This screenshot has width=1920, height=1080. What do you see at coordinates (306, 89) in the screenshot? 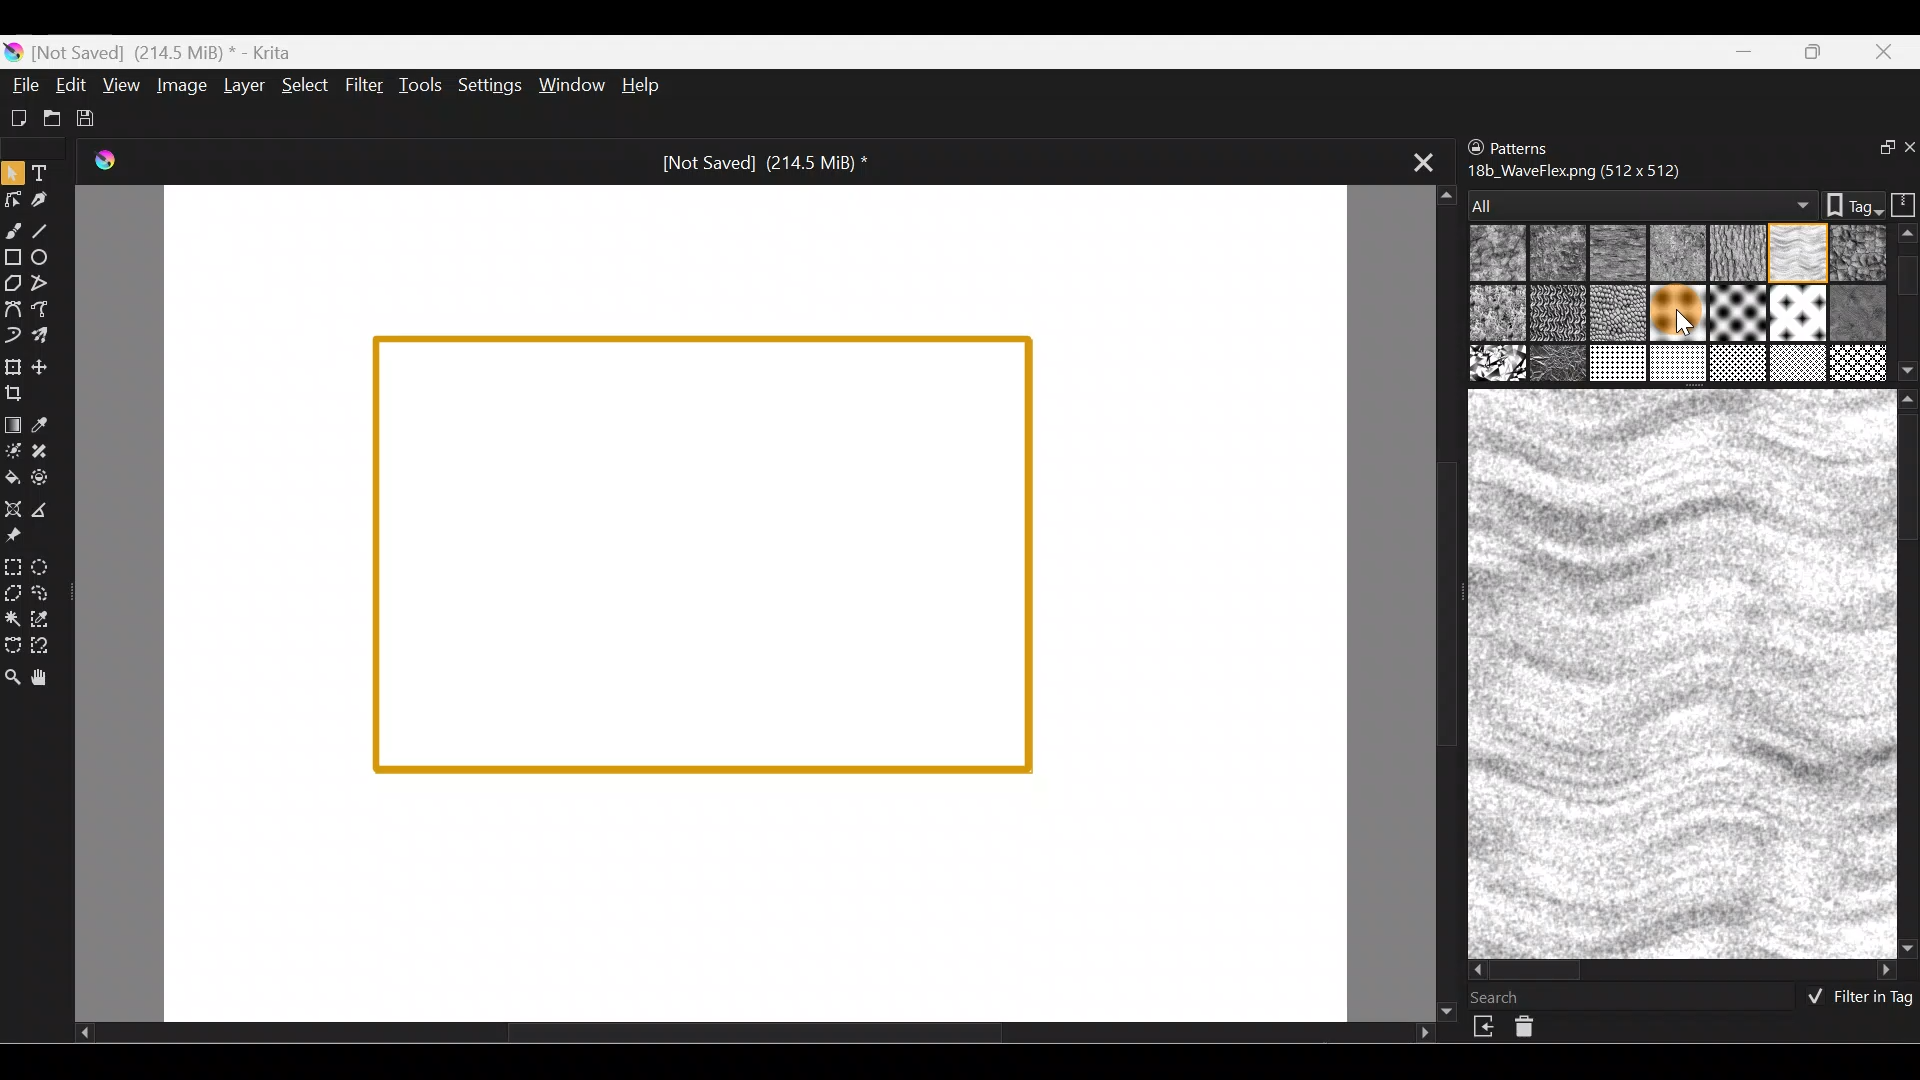
I see `Select` at bounding box center [306, 89].